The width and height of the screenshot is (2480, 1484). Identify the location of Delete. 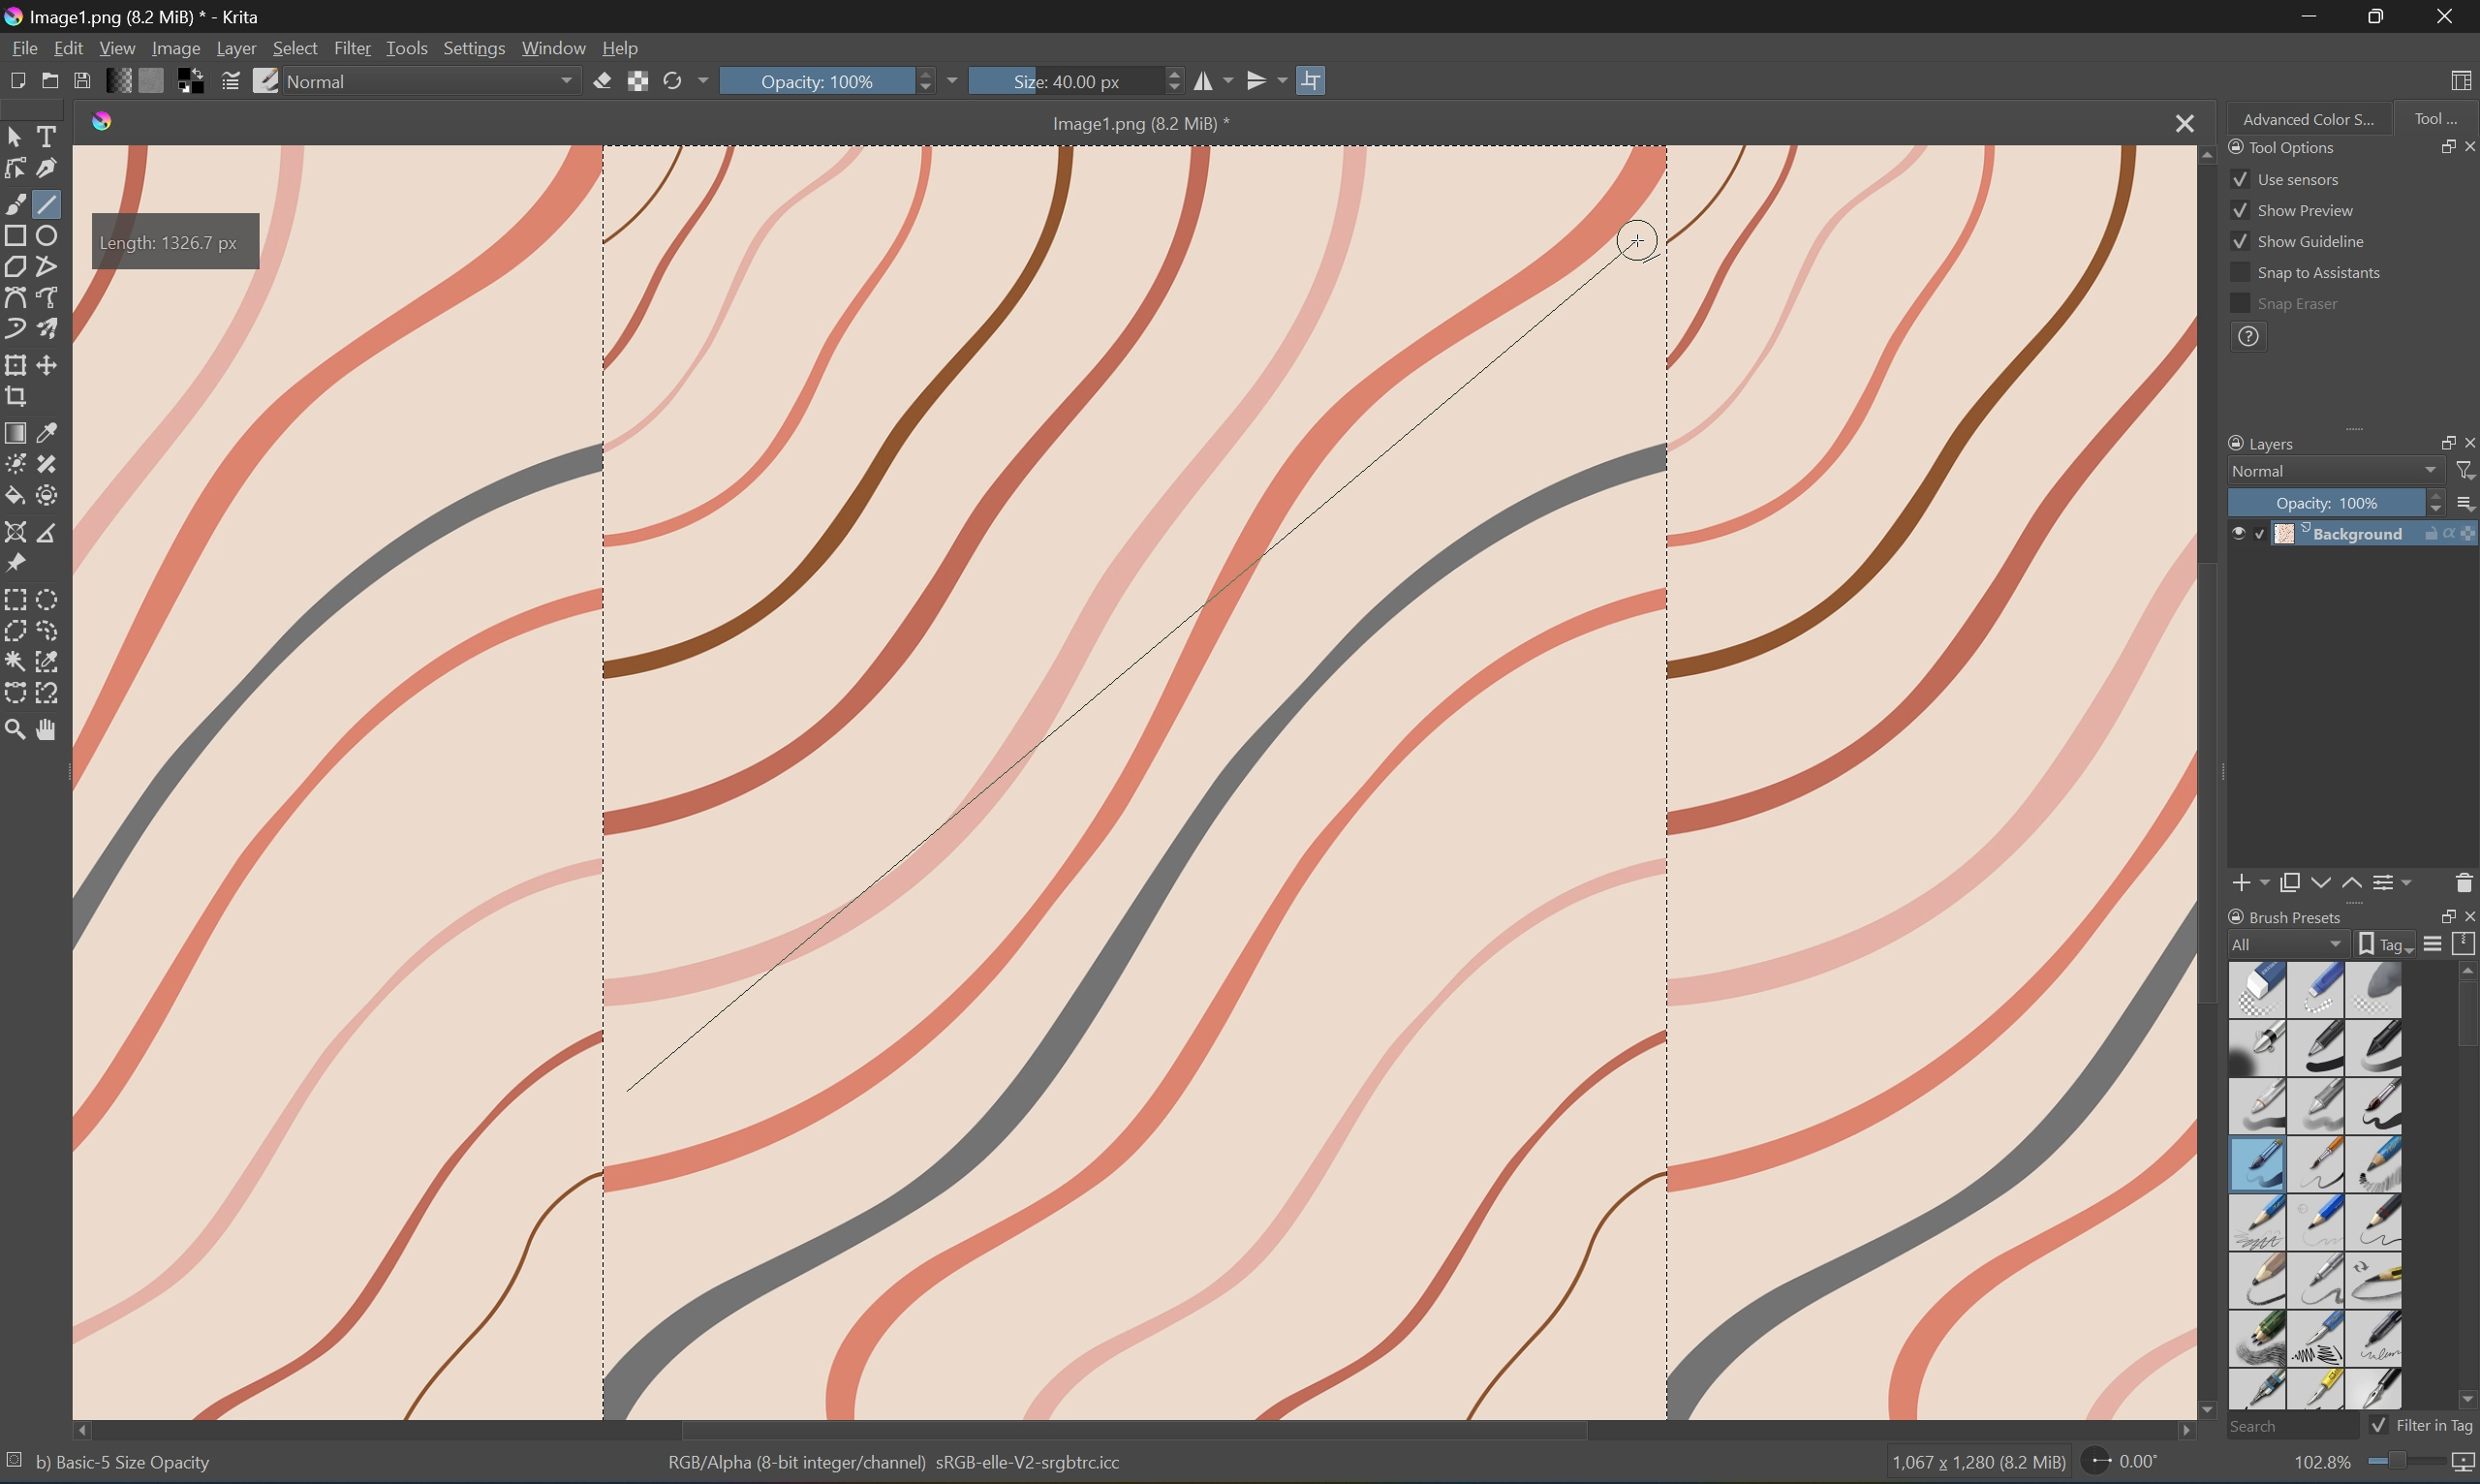
(2464, 882).